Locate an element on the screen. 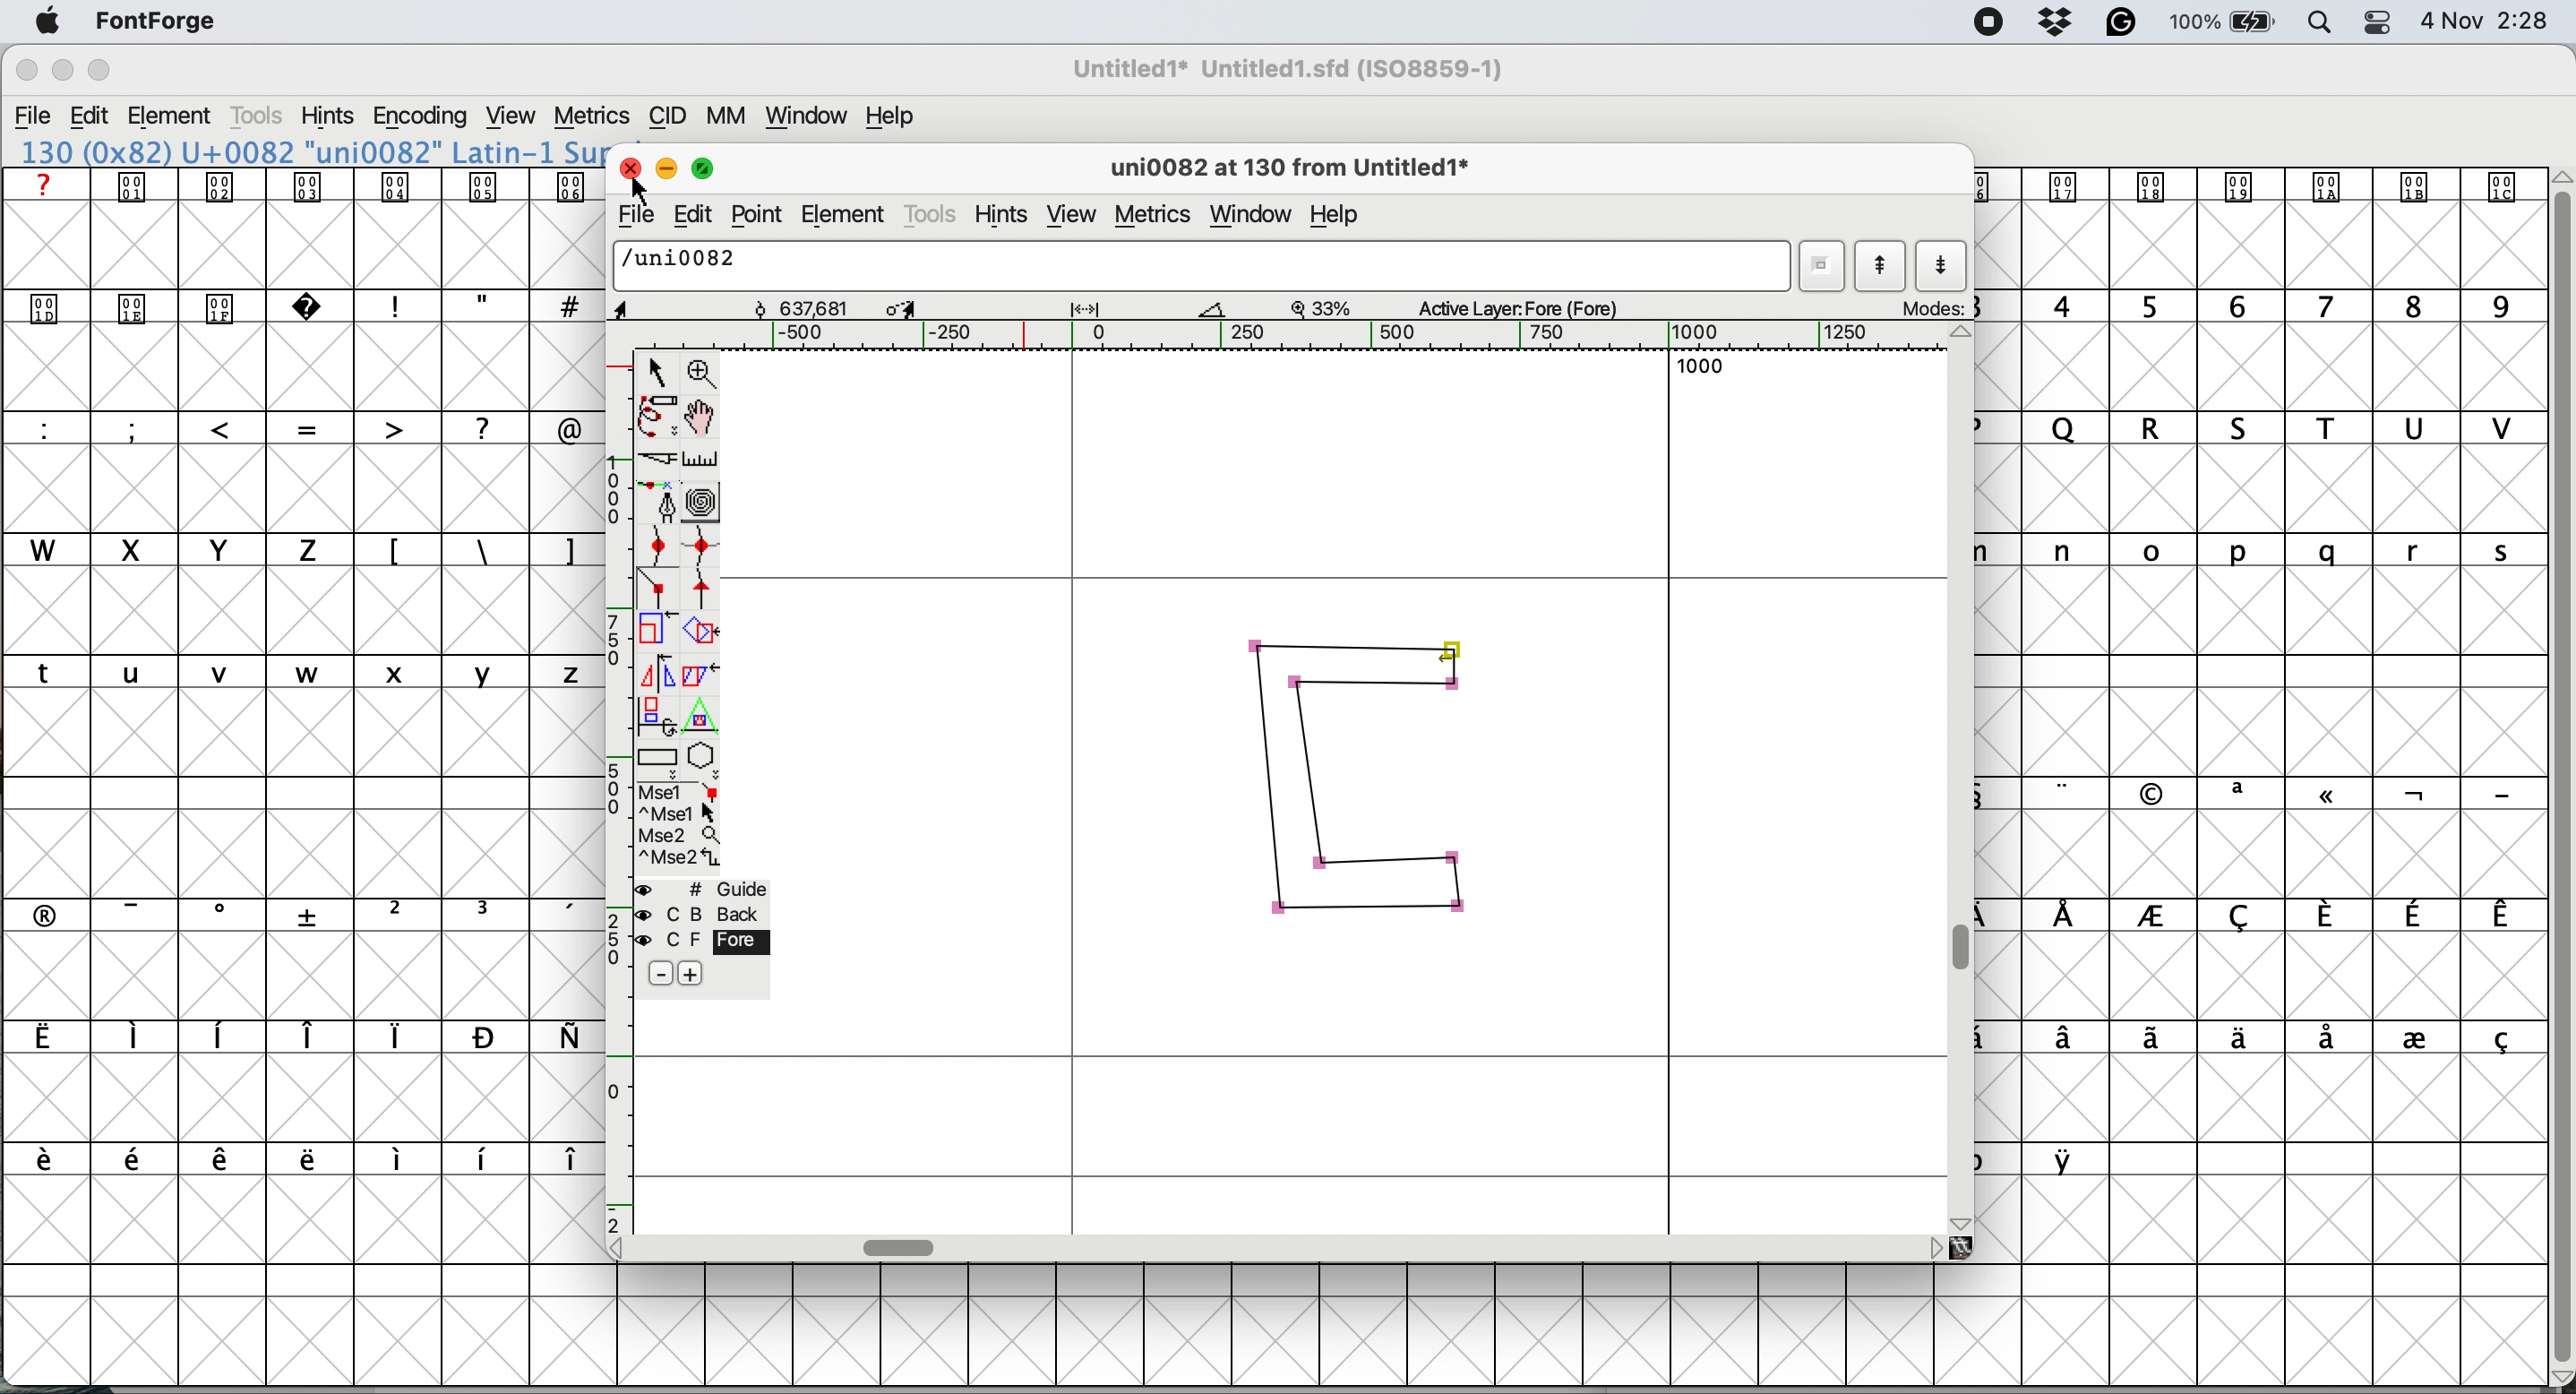  horizontal scroll bar is located at coordinates (902, 1247).